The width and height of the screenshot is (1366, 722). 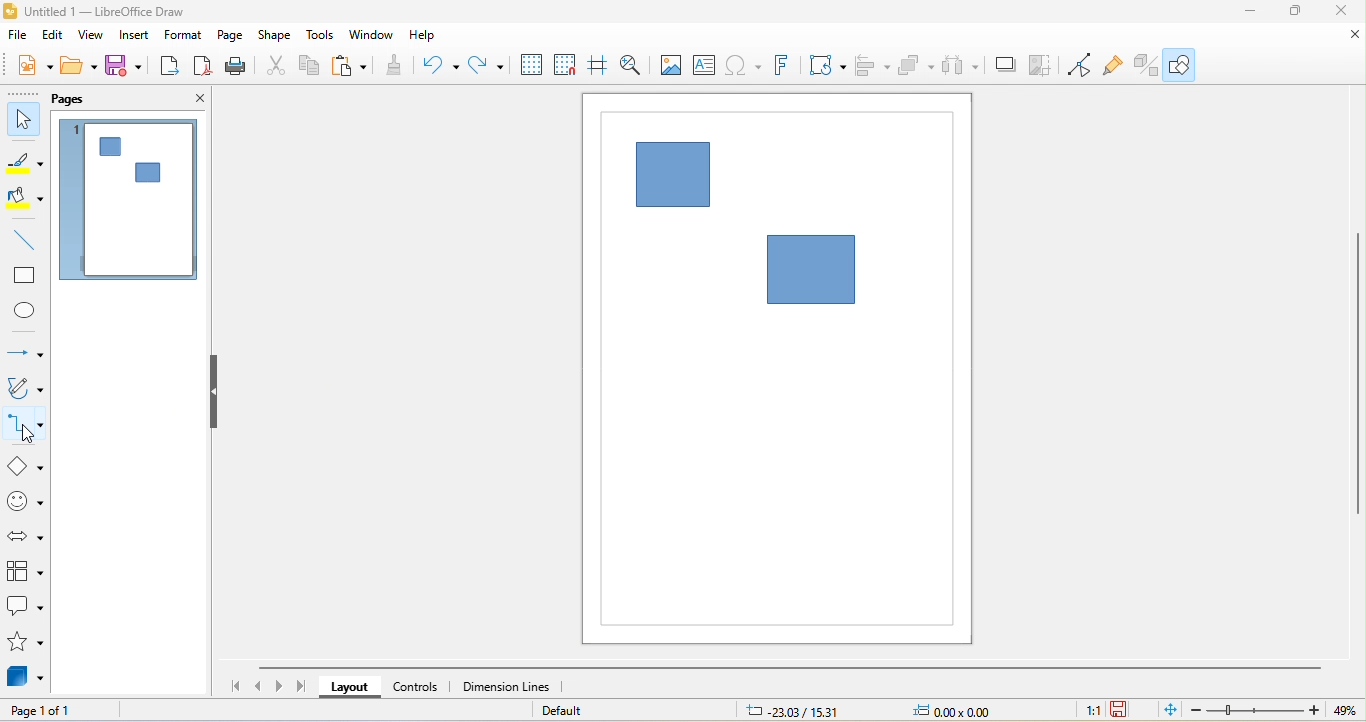 What do you see at coordinates (23, 677) in the screenshot?
I see `3d objects` at bounding box center [23, 677].